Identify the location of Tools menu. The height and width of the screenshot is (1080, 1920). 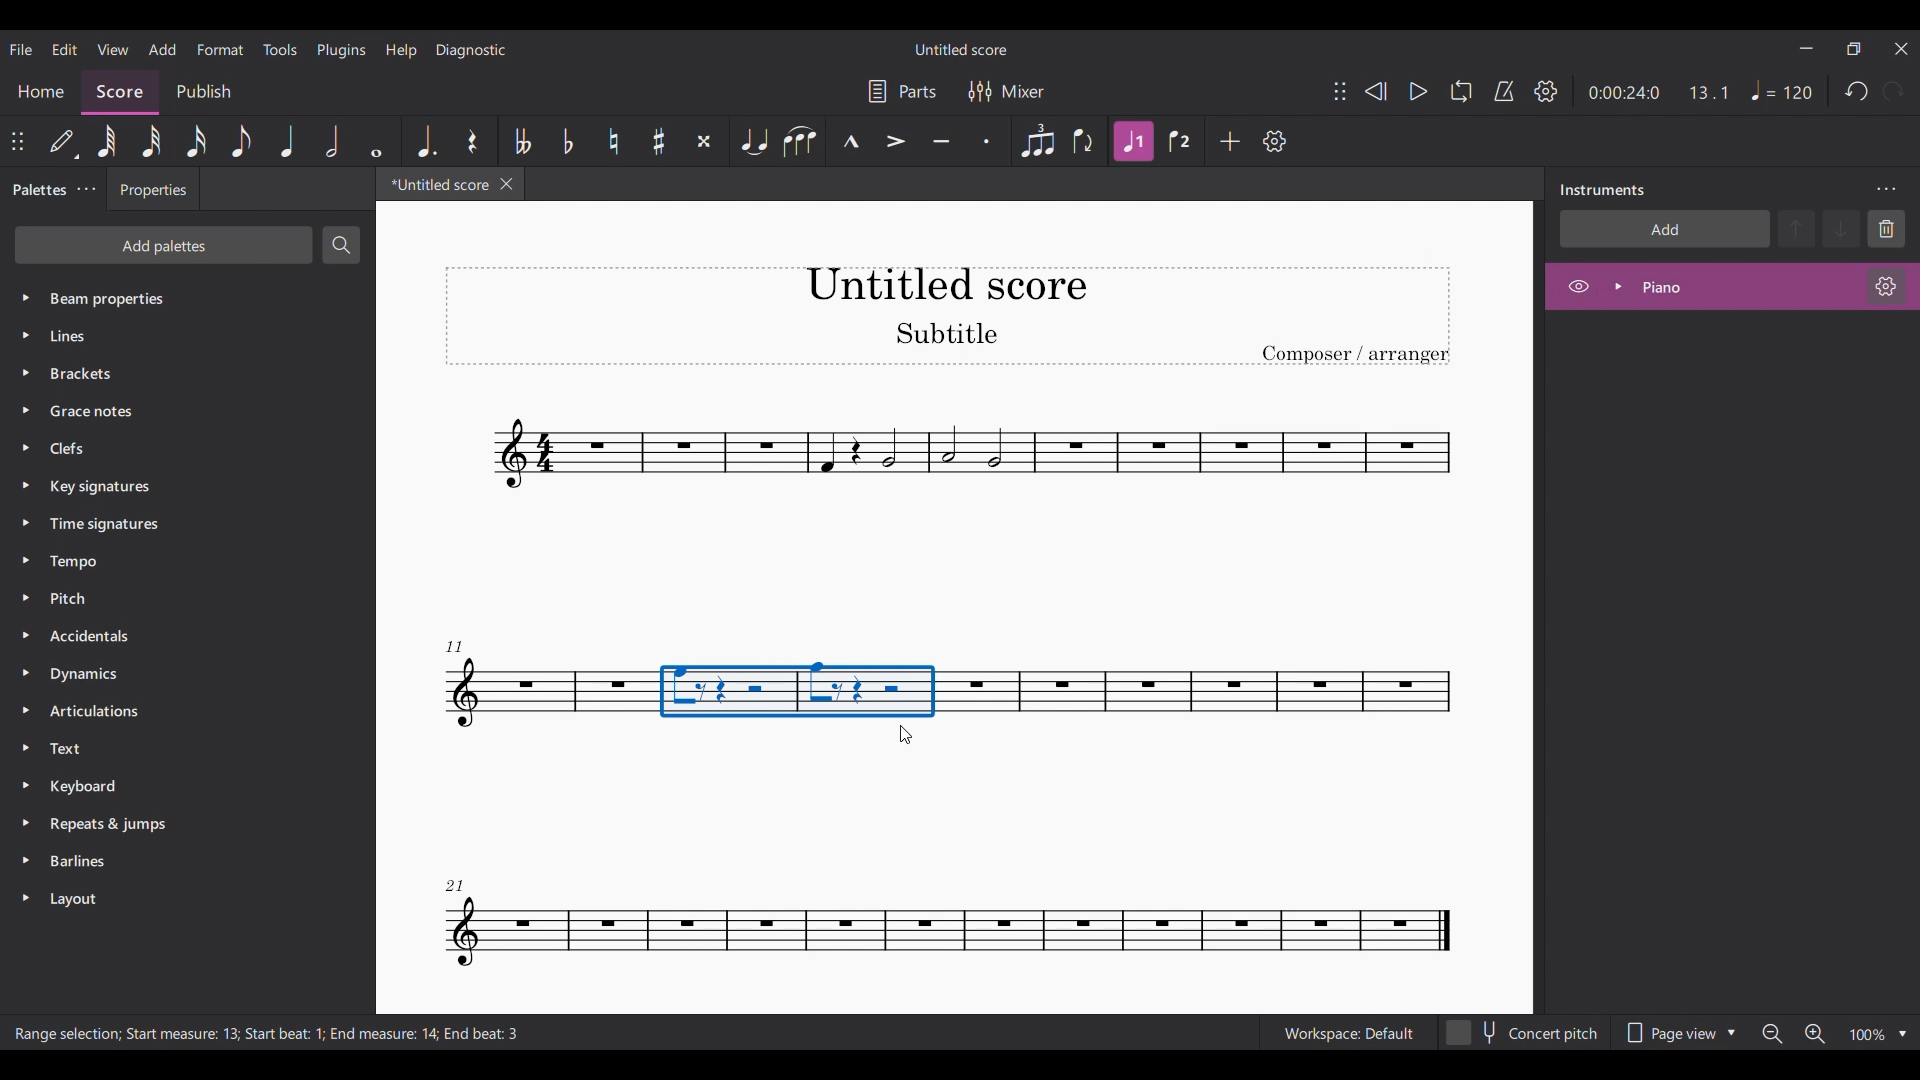
(281, 49).